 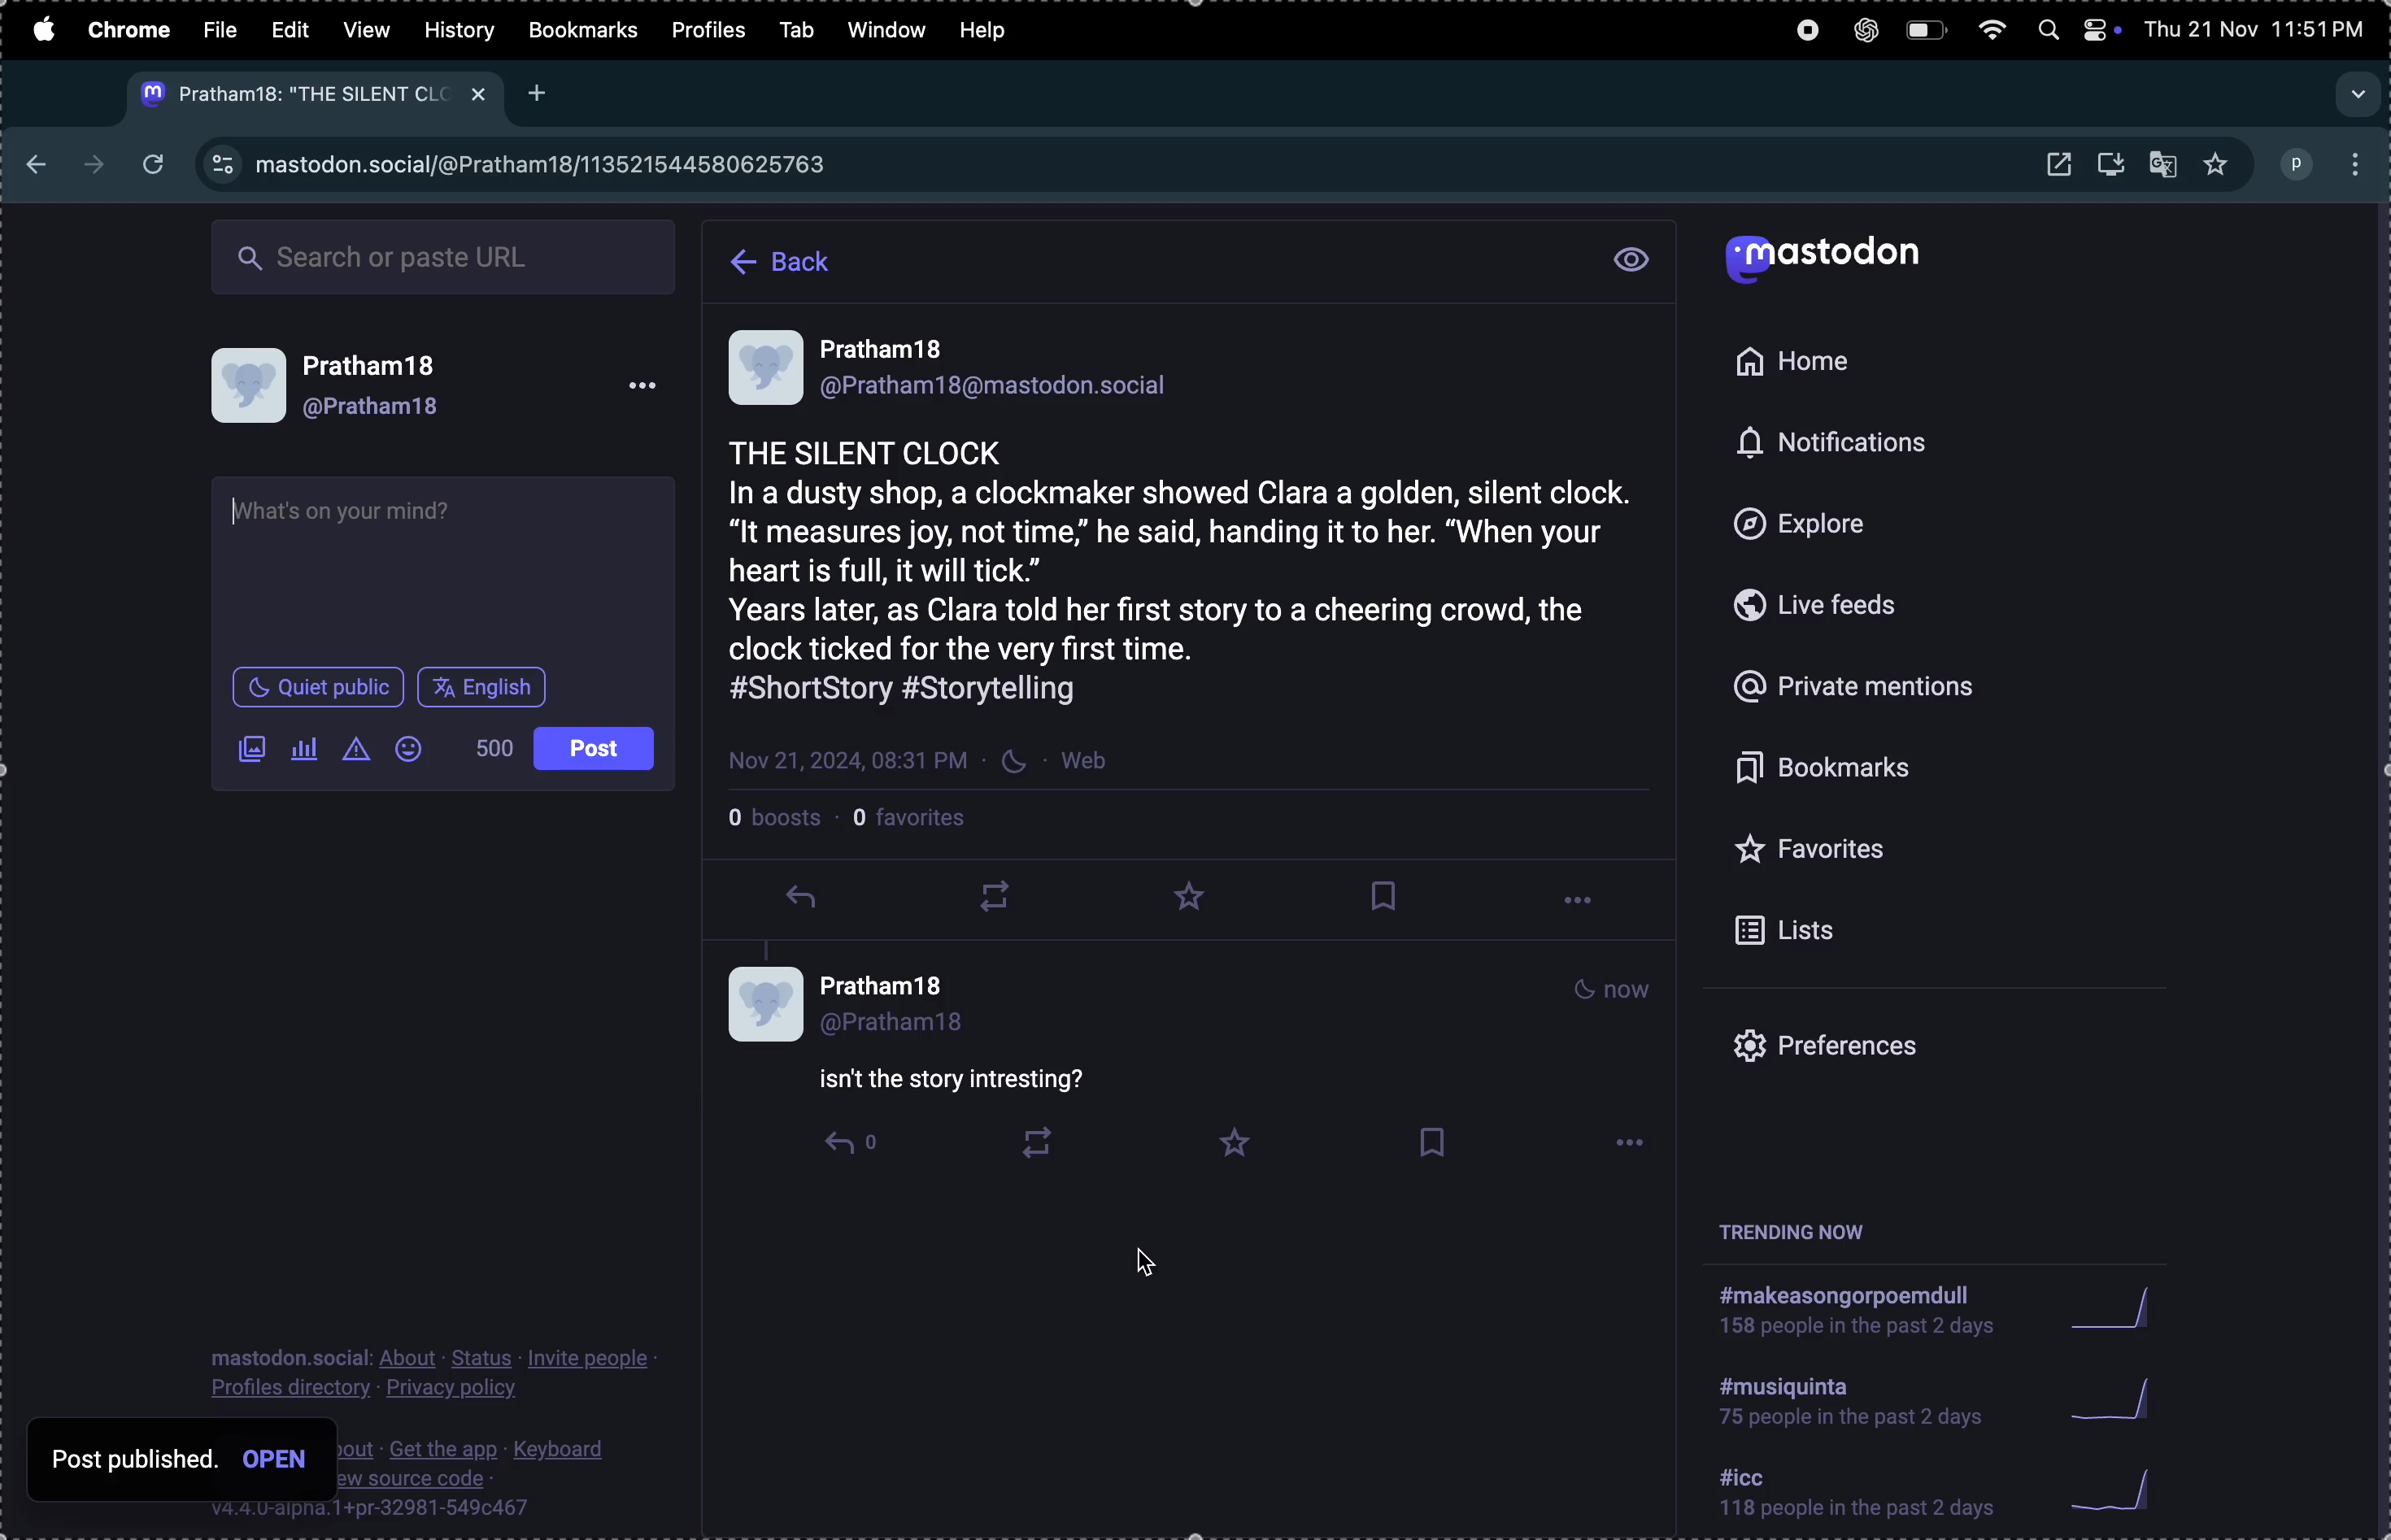 I want to click on favourites, so click(x=1889, y=852).